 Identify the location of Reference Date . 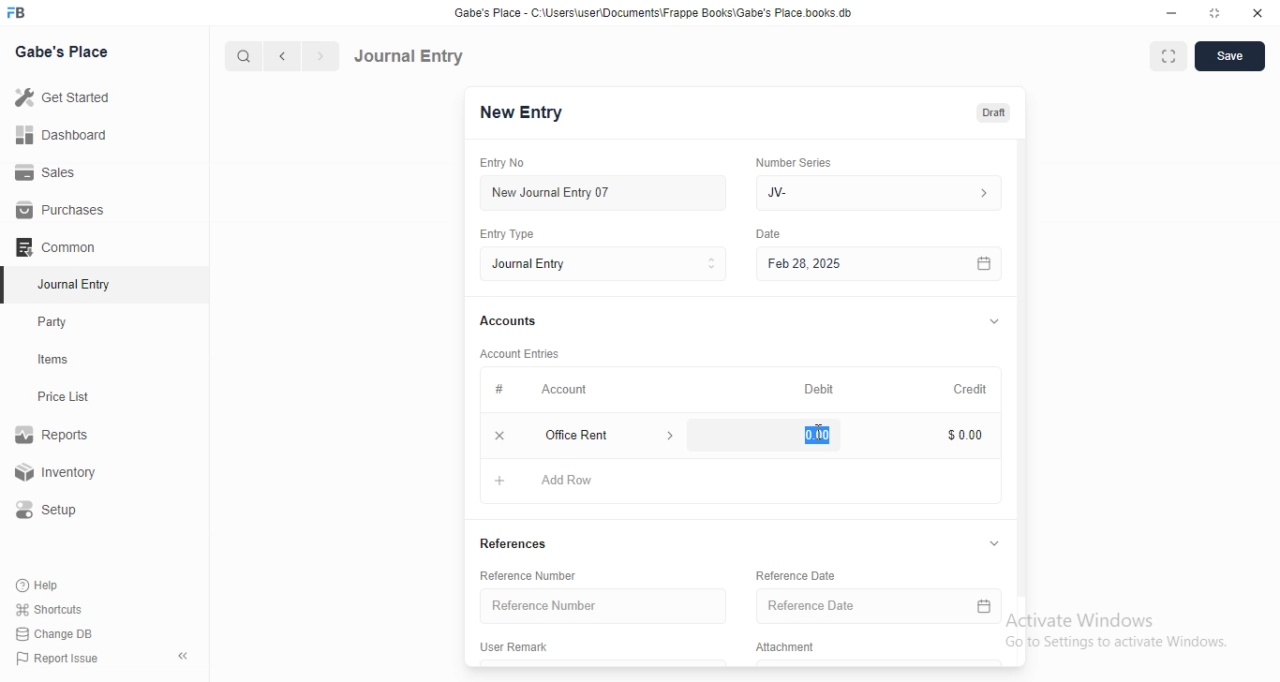
(881, 605).